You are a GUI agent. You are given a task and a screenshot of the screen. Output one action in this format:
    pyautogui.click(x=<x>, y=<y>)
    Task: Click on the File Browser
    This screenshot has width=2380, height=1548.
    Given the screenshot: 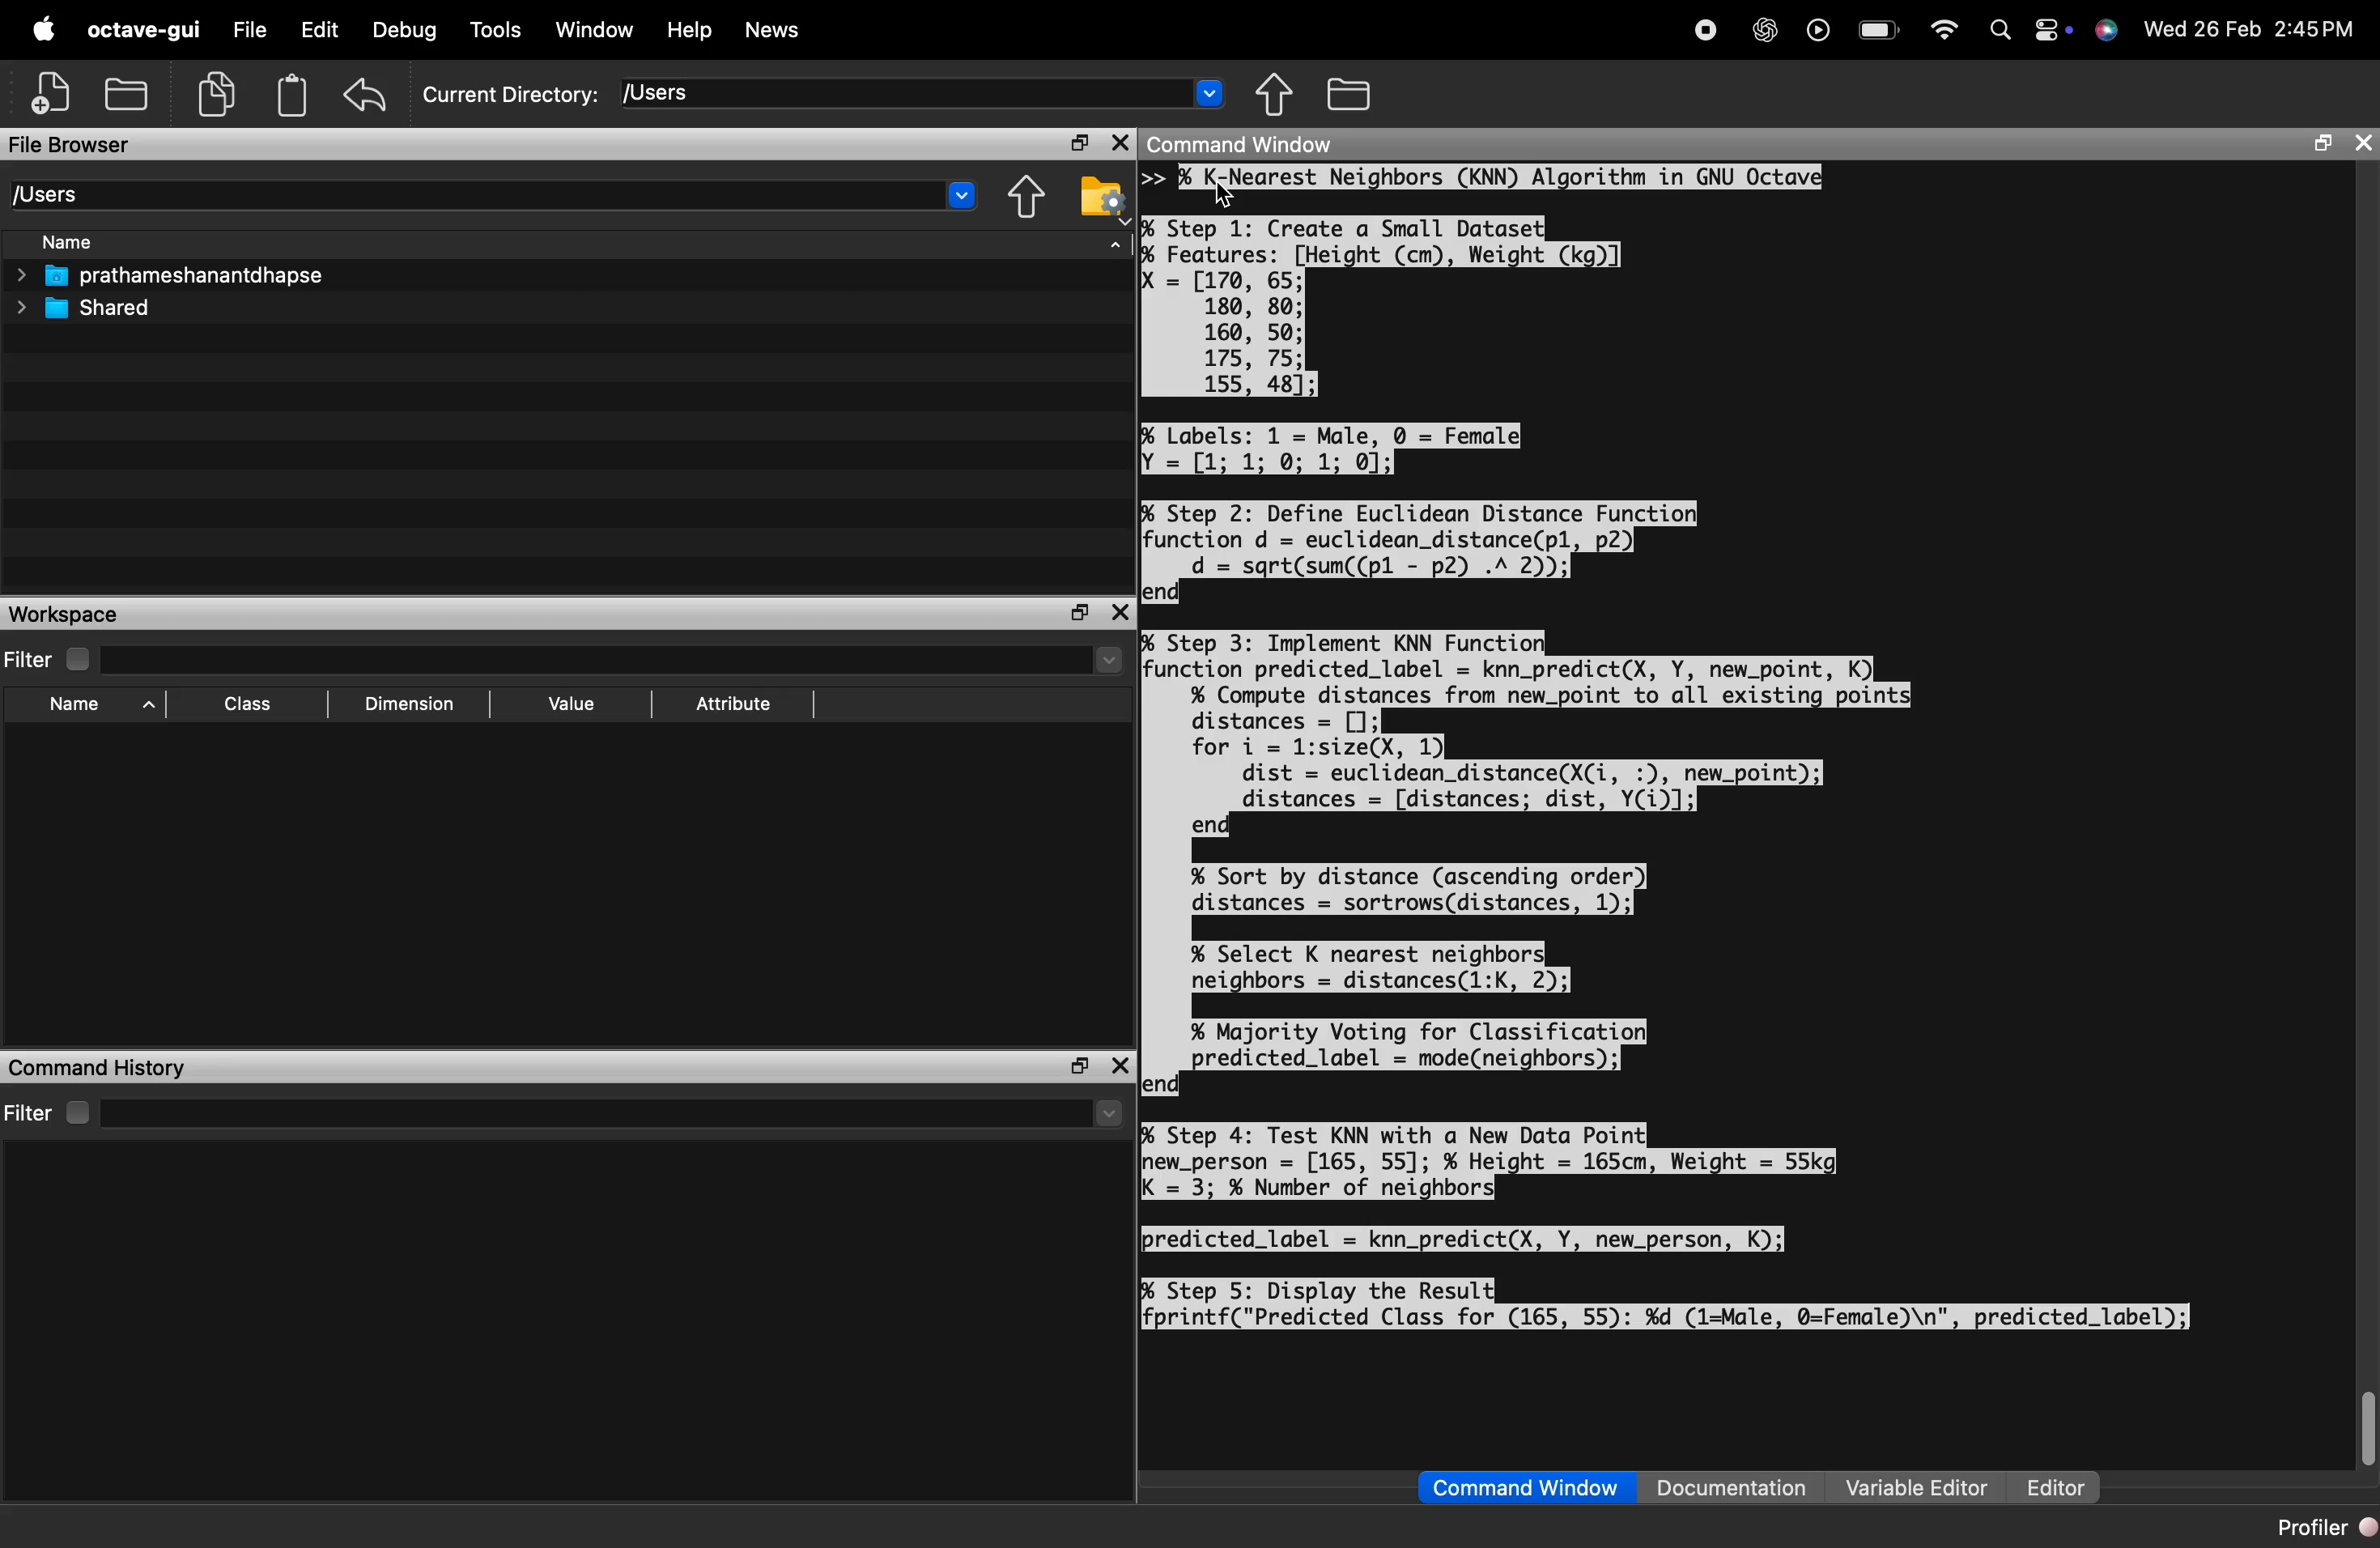 What is the action you would take?
    pyautogui.click(x=97, y=142)
    